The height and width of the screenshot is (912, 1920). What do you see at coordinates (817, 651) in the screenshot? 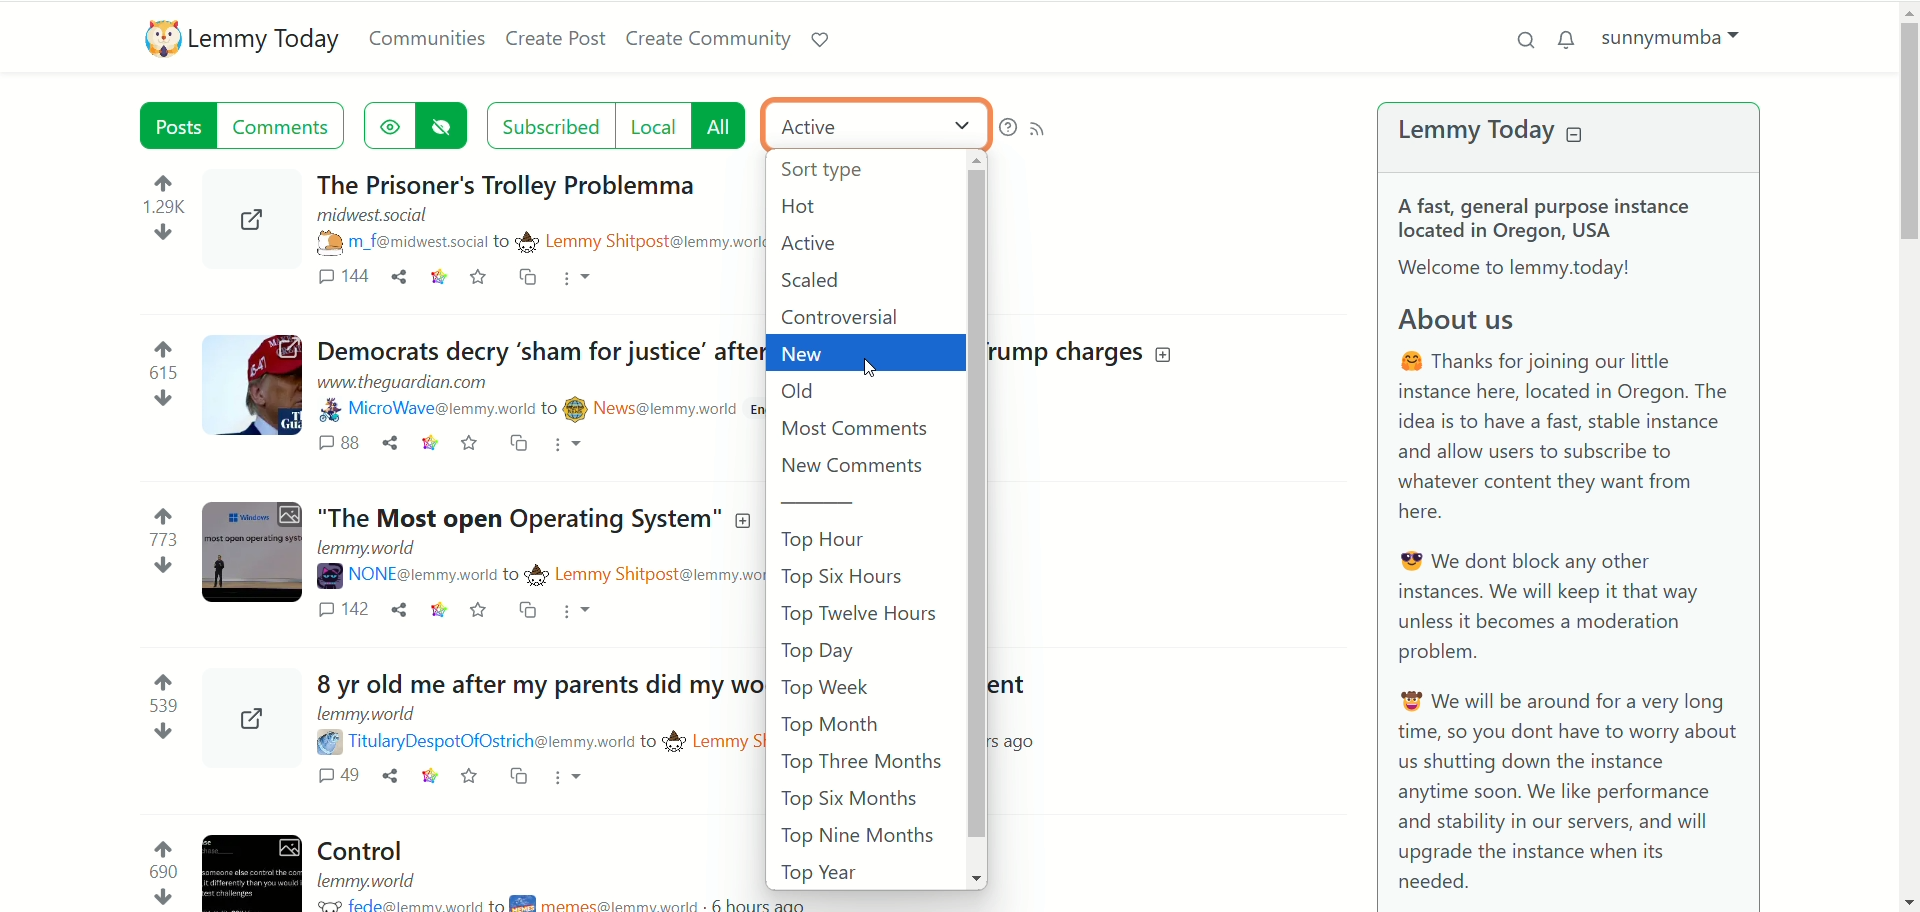
I see `top day` at bounding box center [817, 651].